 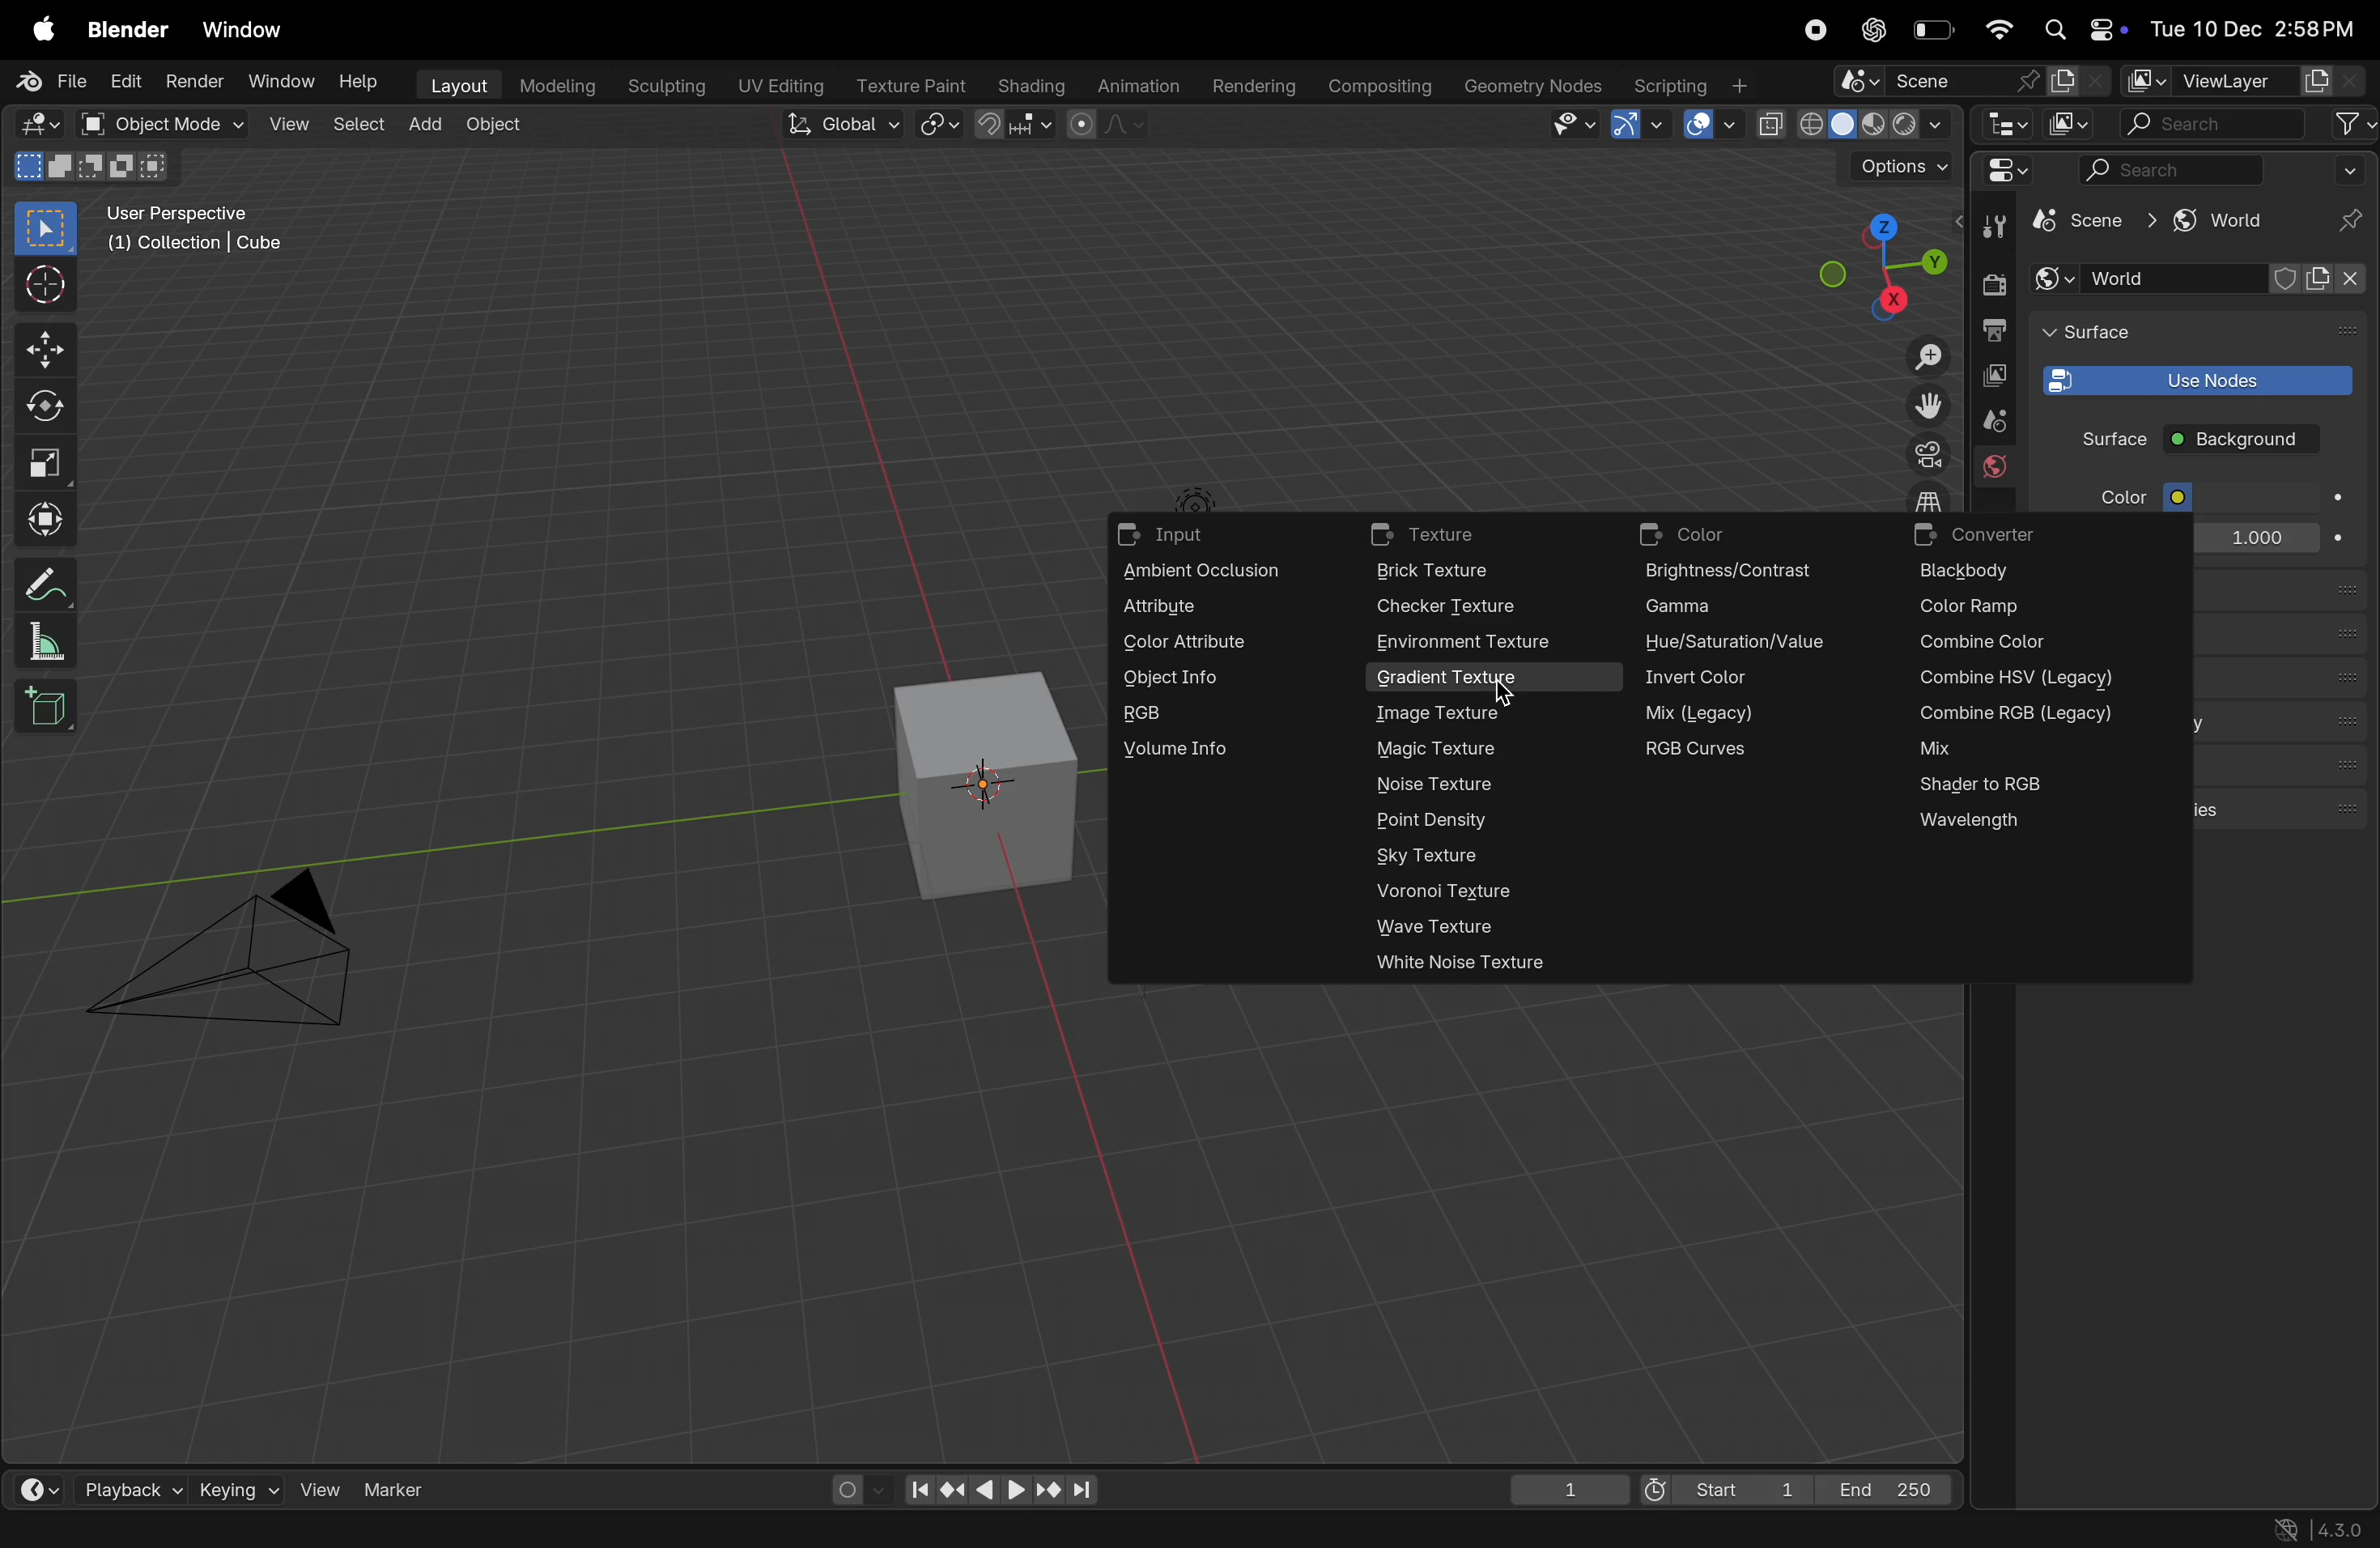 What do you see at coordinates (1902, 166) in the screenshot?
I see `options` at bounding box center [1902, 166].